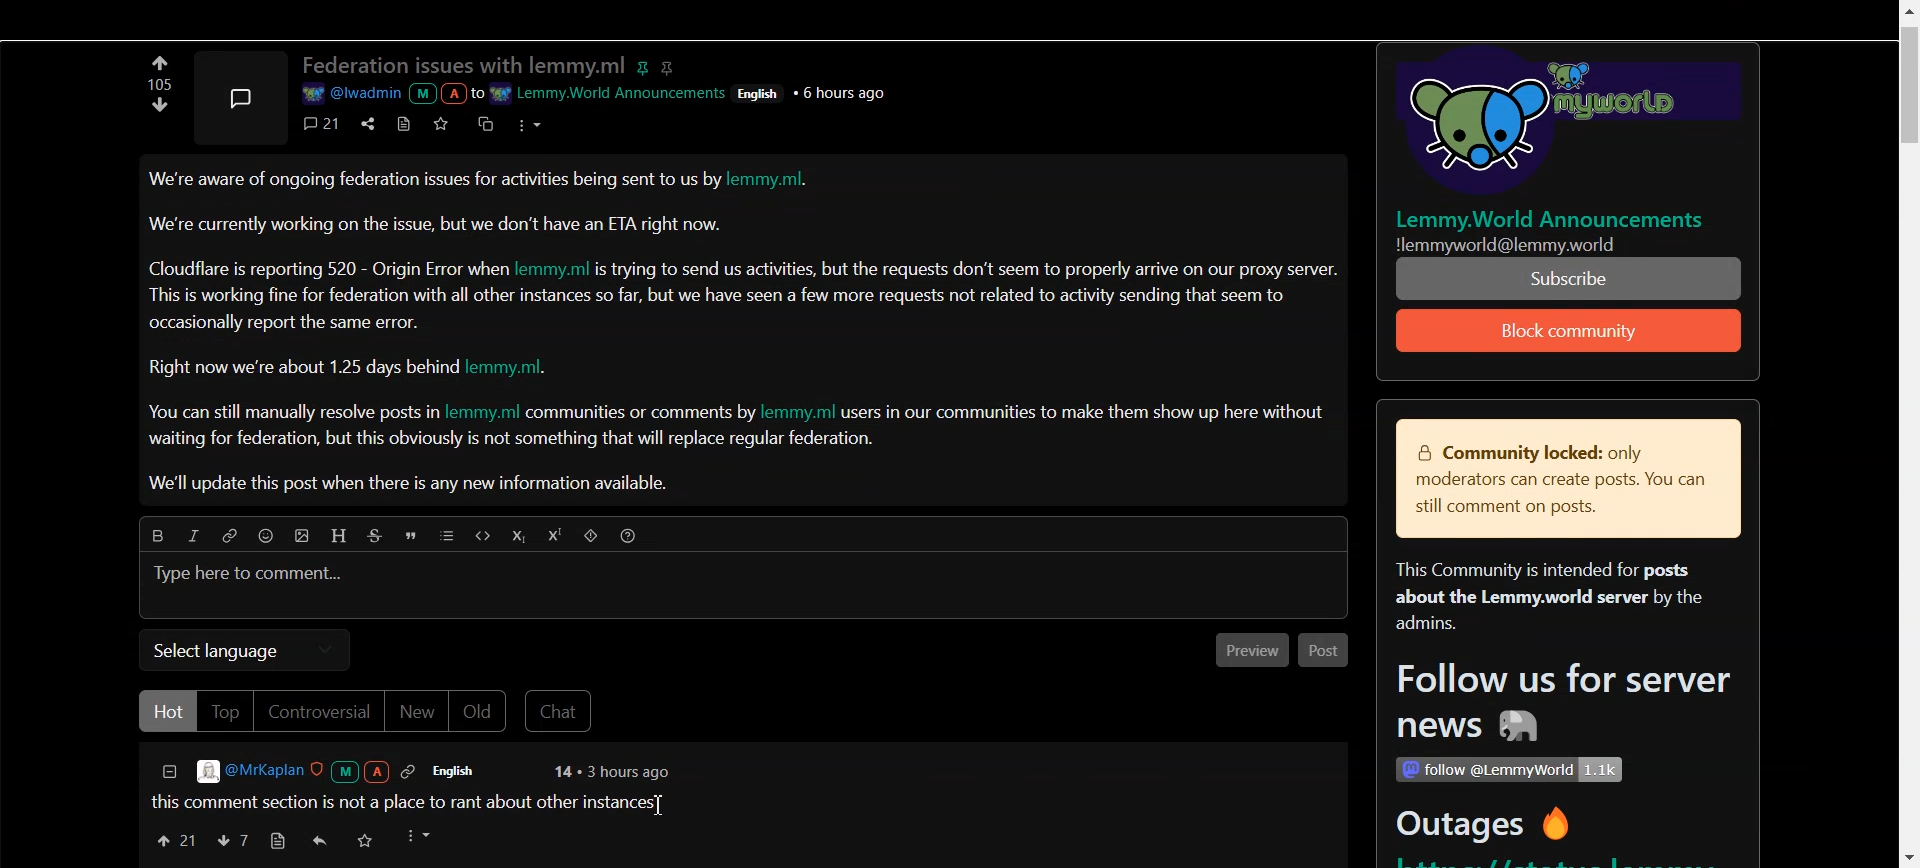  What do you see at coordinates (1570, 331) in the screenshot?
I see `Subscribe` at bounding box center [1570, 331].